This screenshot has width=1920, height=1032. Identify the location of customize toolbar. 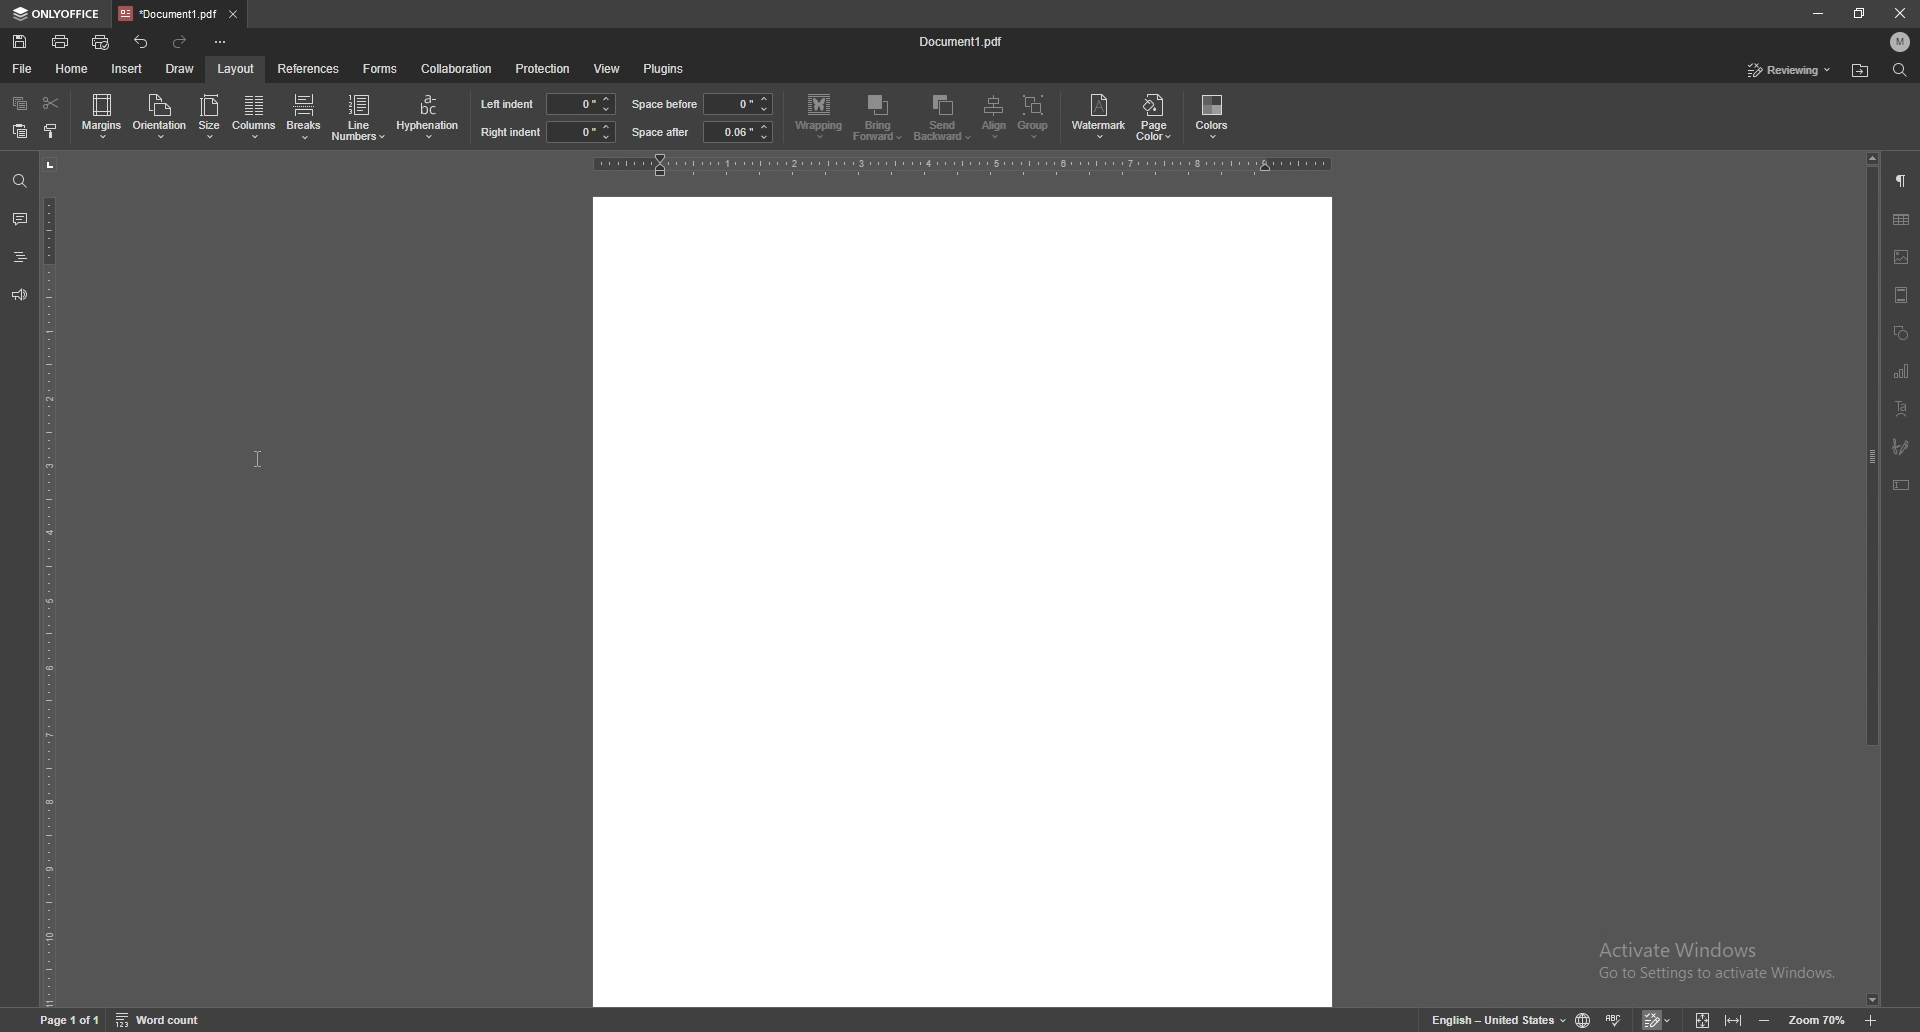
(220, 42).